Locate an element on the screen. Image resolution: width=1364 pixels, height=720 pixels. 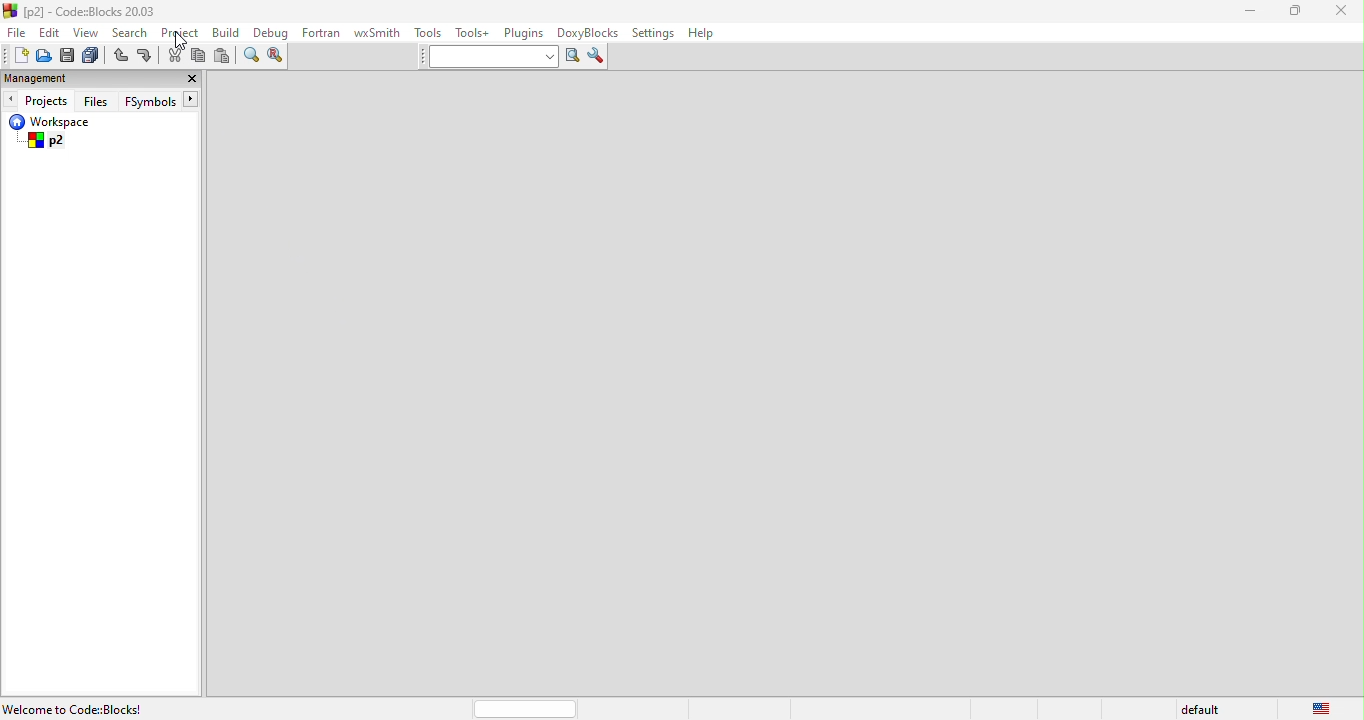
cursor is located at coordinates (184, 42).